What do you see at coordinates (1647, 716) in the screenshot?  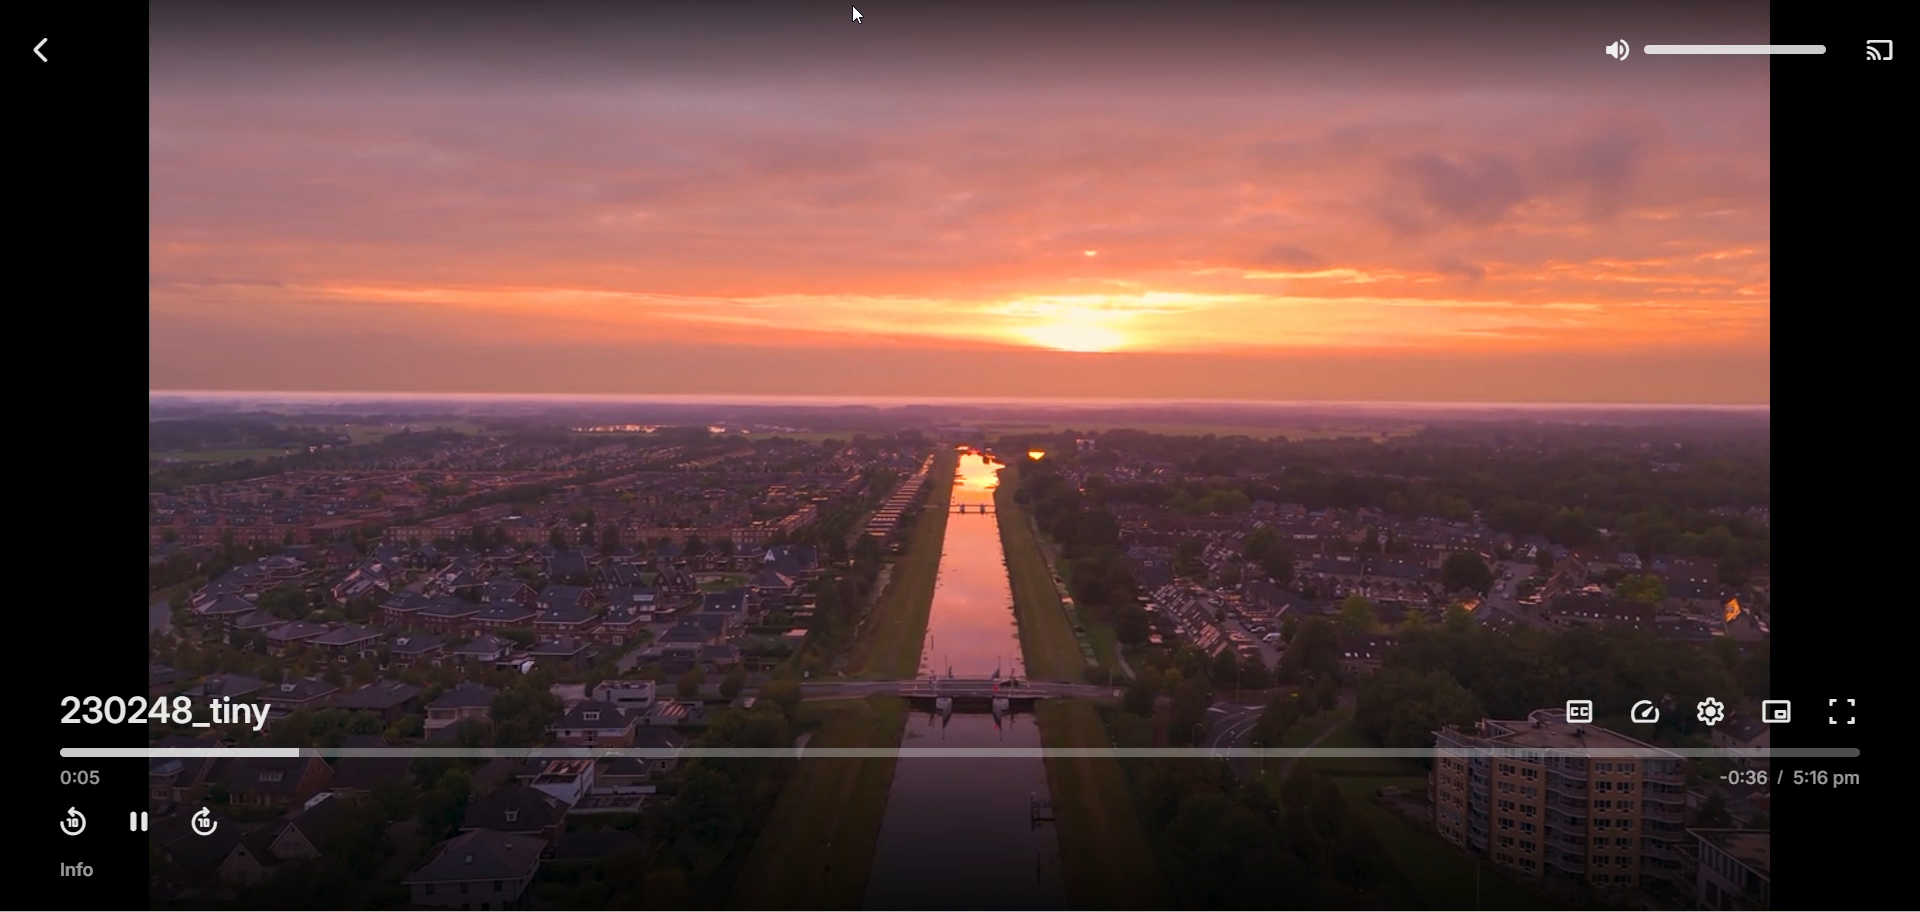 I see `playback speed` at bounding box center [1647, 716].